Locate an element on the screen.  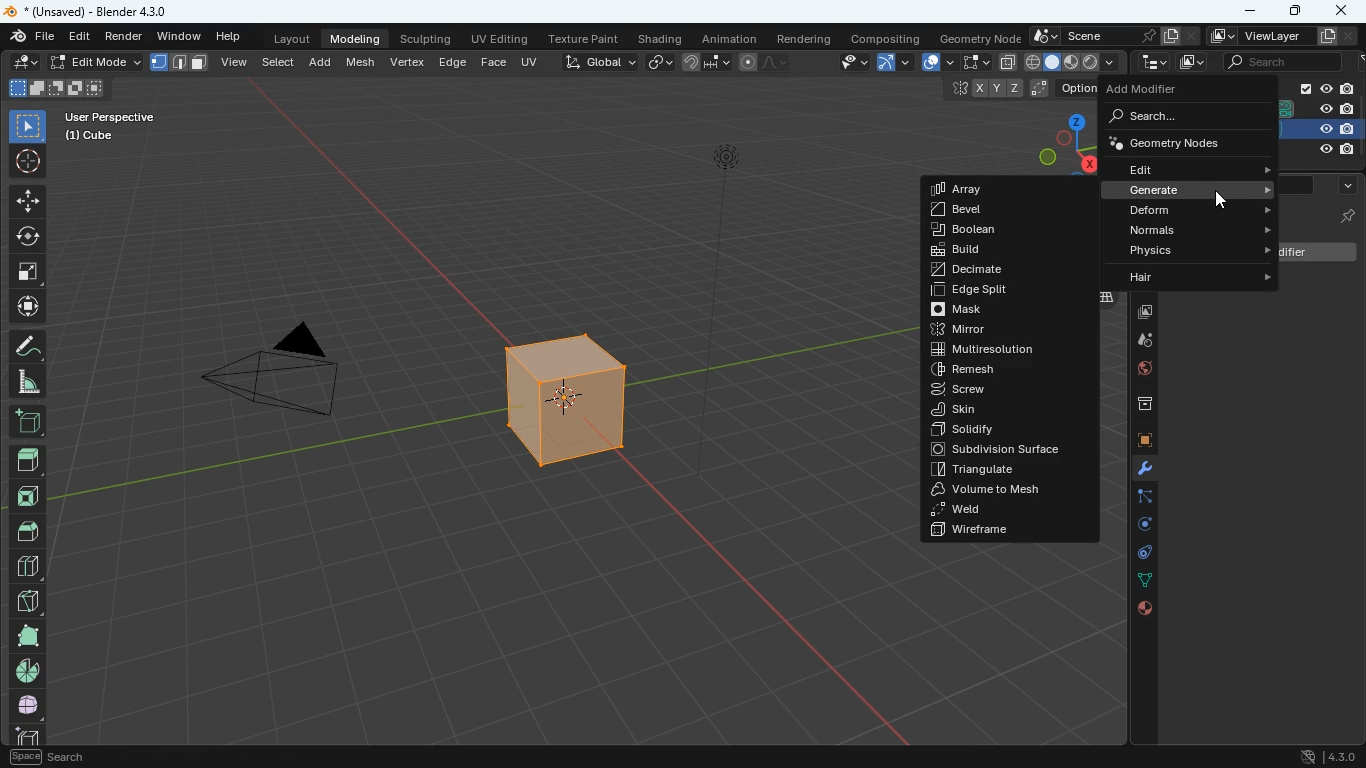
shapes is located at coordinates (55, 88).